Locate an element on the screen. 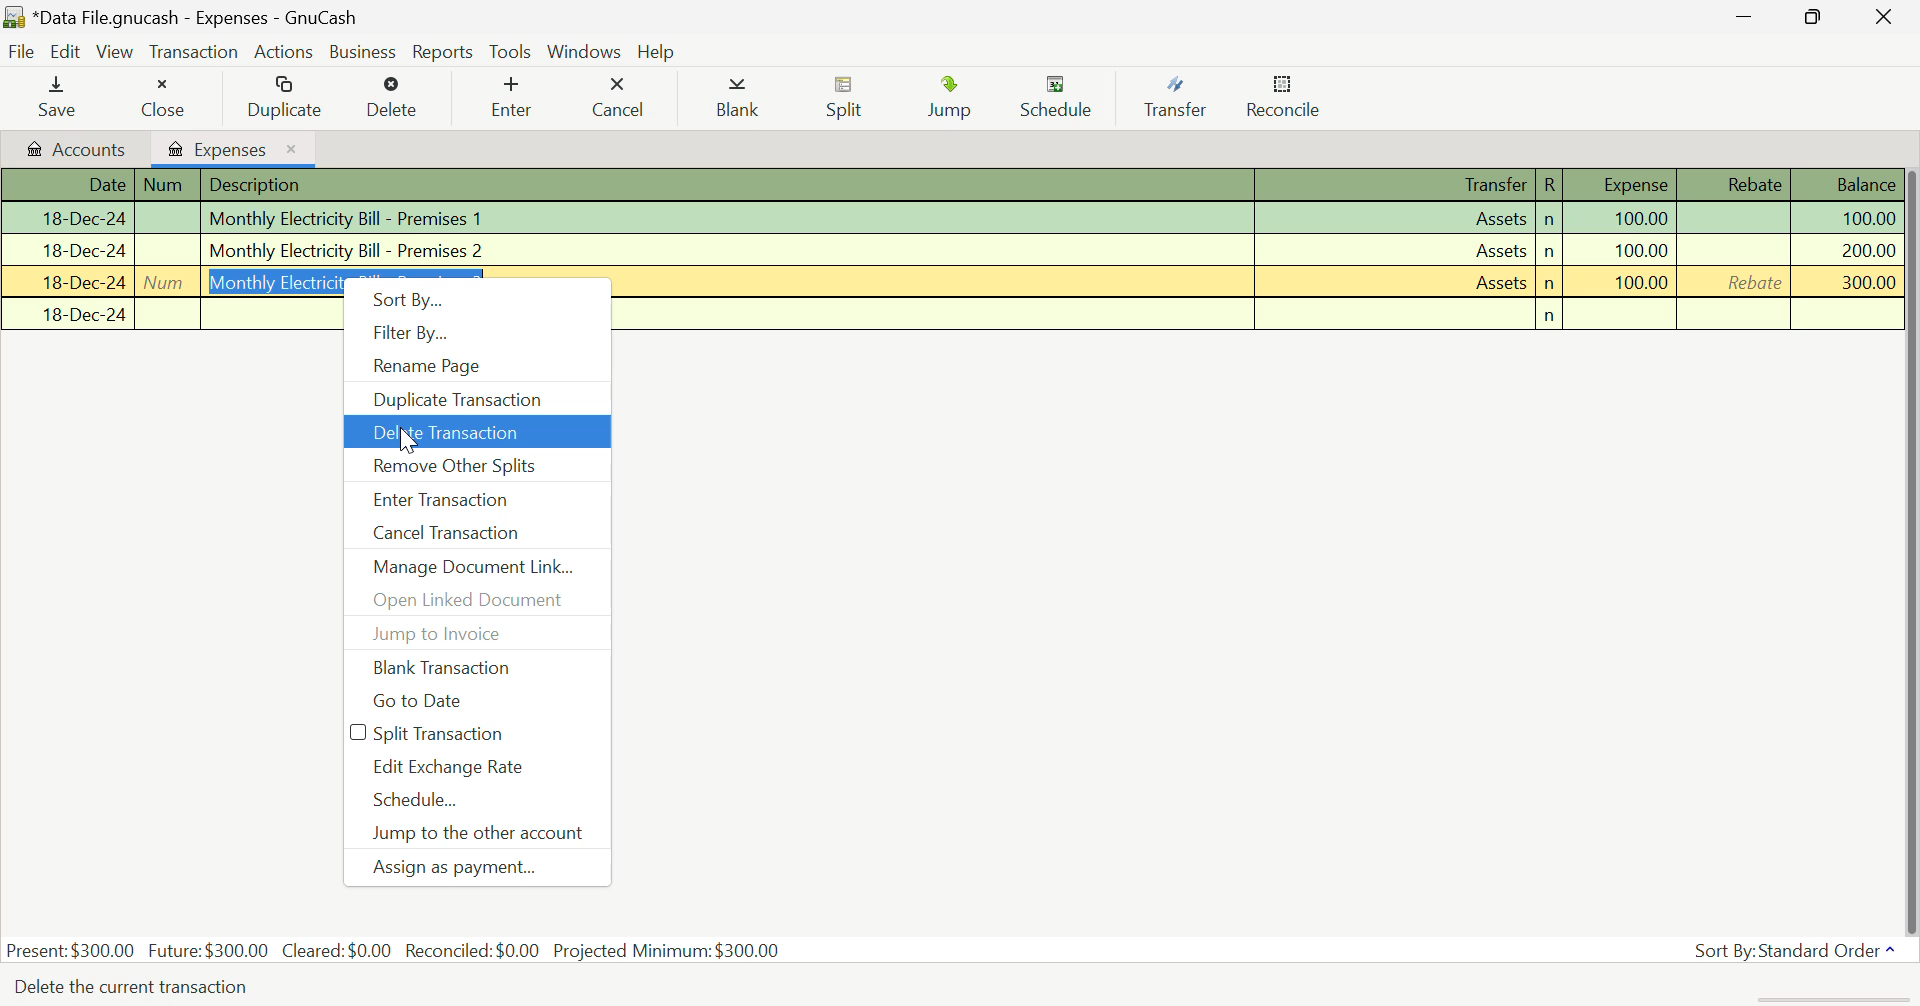 The image size is (1920, 1006). Edit Exchange Rate is located at coordinates (476, 767).